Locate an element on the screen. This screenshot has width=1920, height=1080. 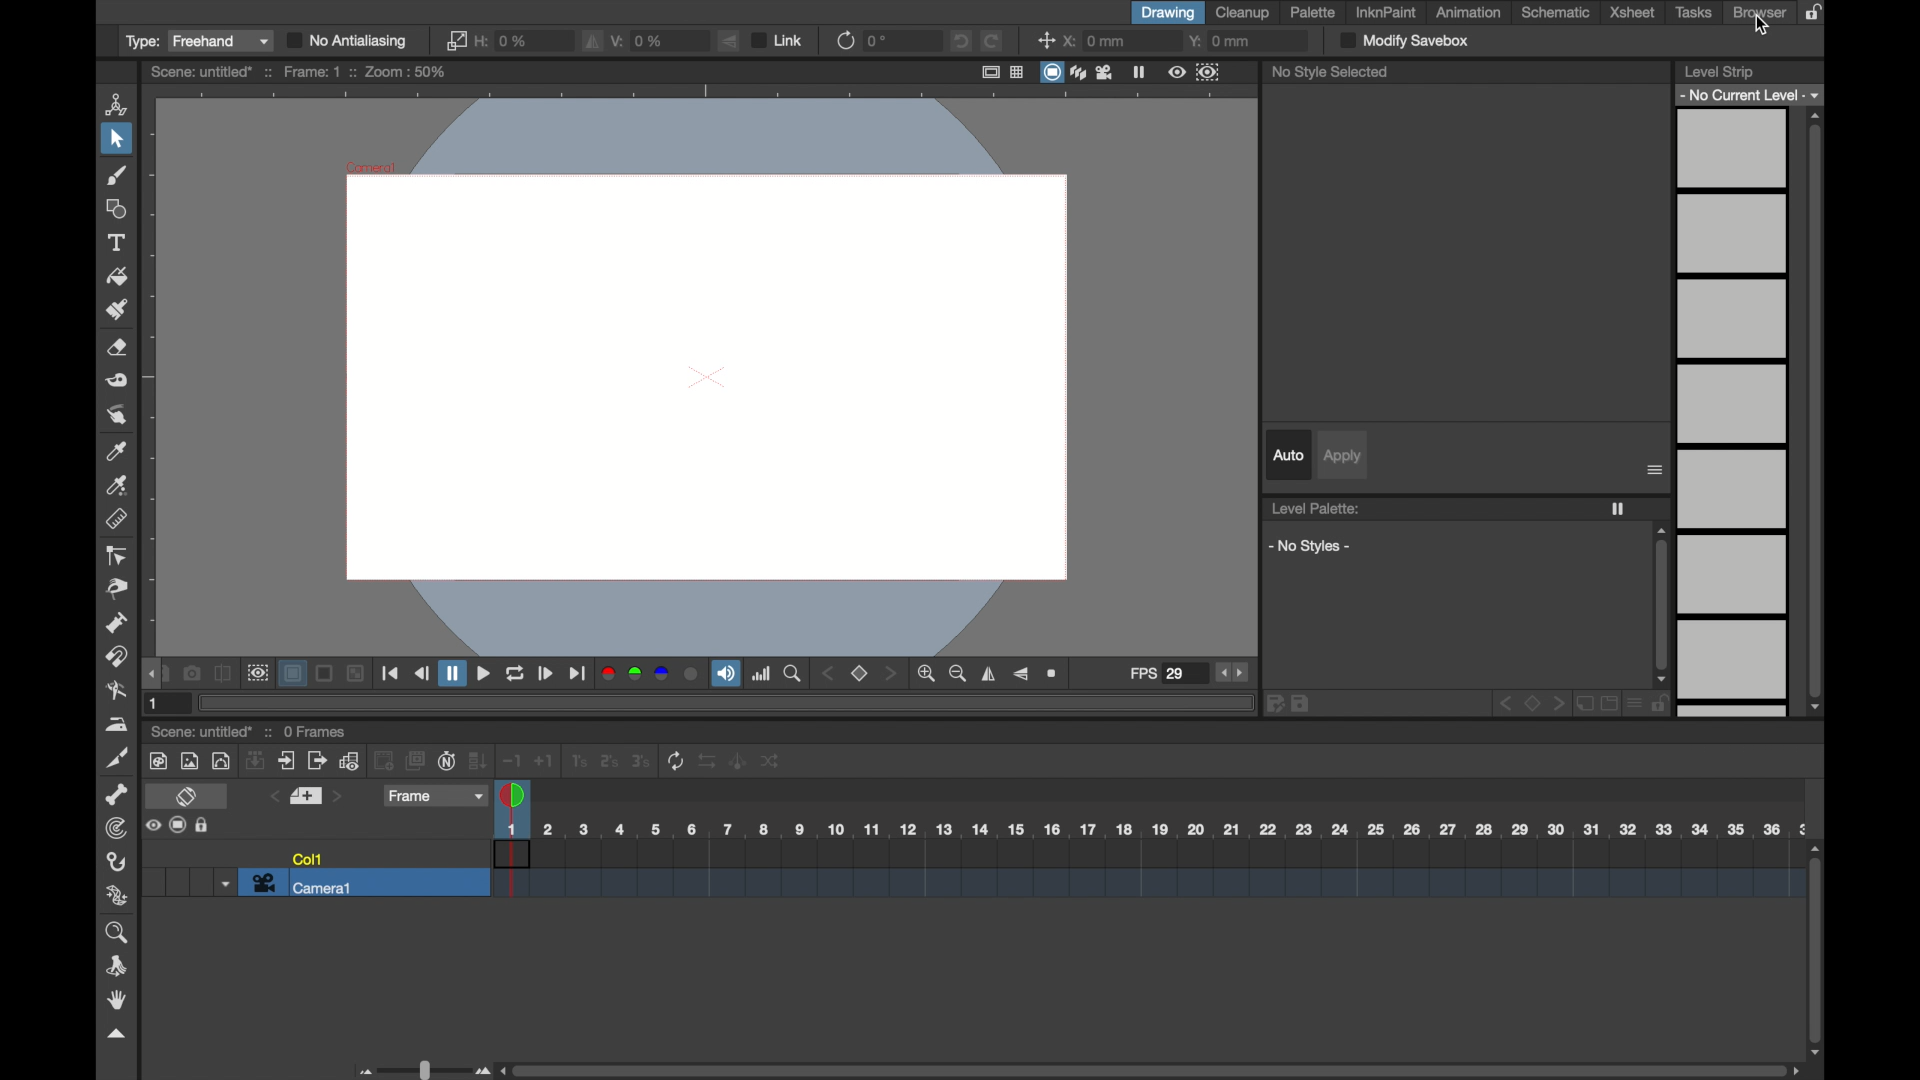
x is located at coordinates (1096, 41).